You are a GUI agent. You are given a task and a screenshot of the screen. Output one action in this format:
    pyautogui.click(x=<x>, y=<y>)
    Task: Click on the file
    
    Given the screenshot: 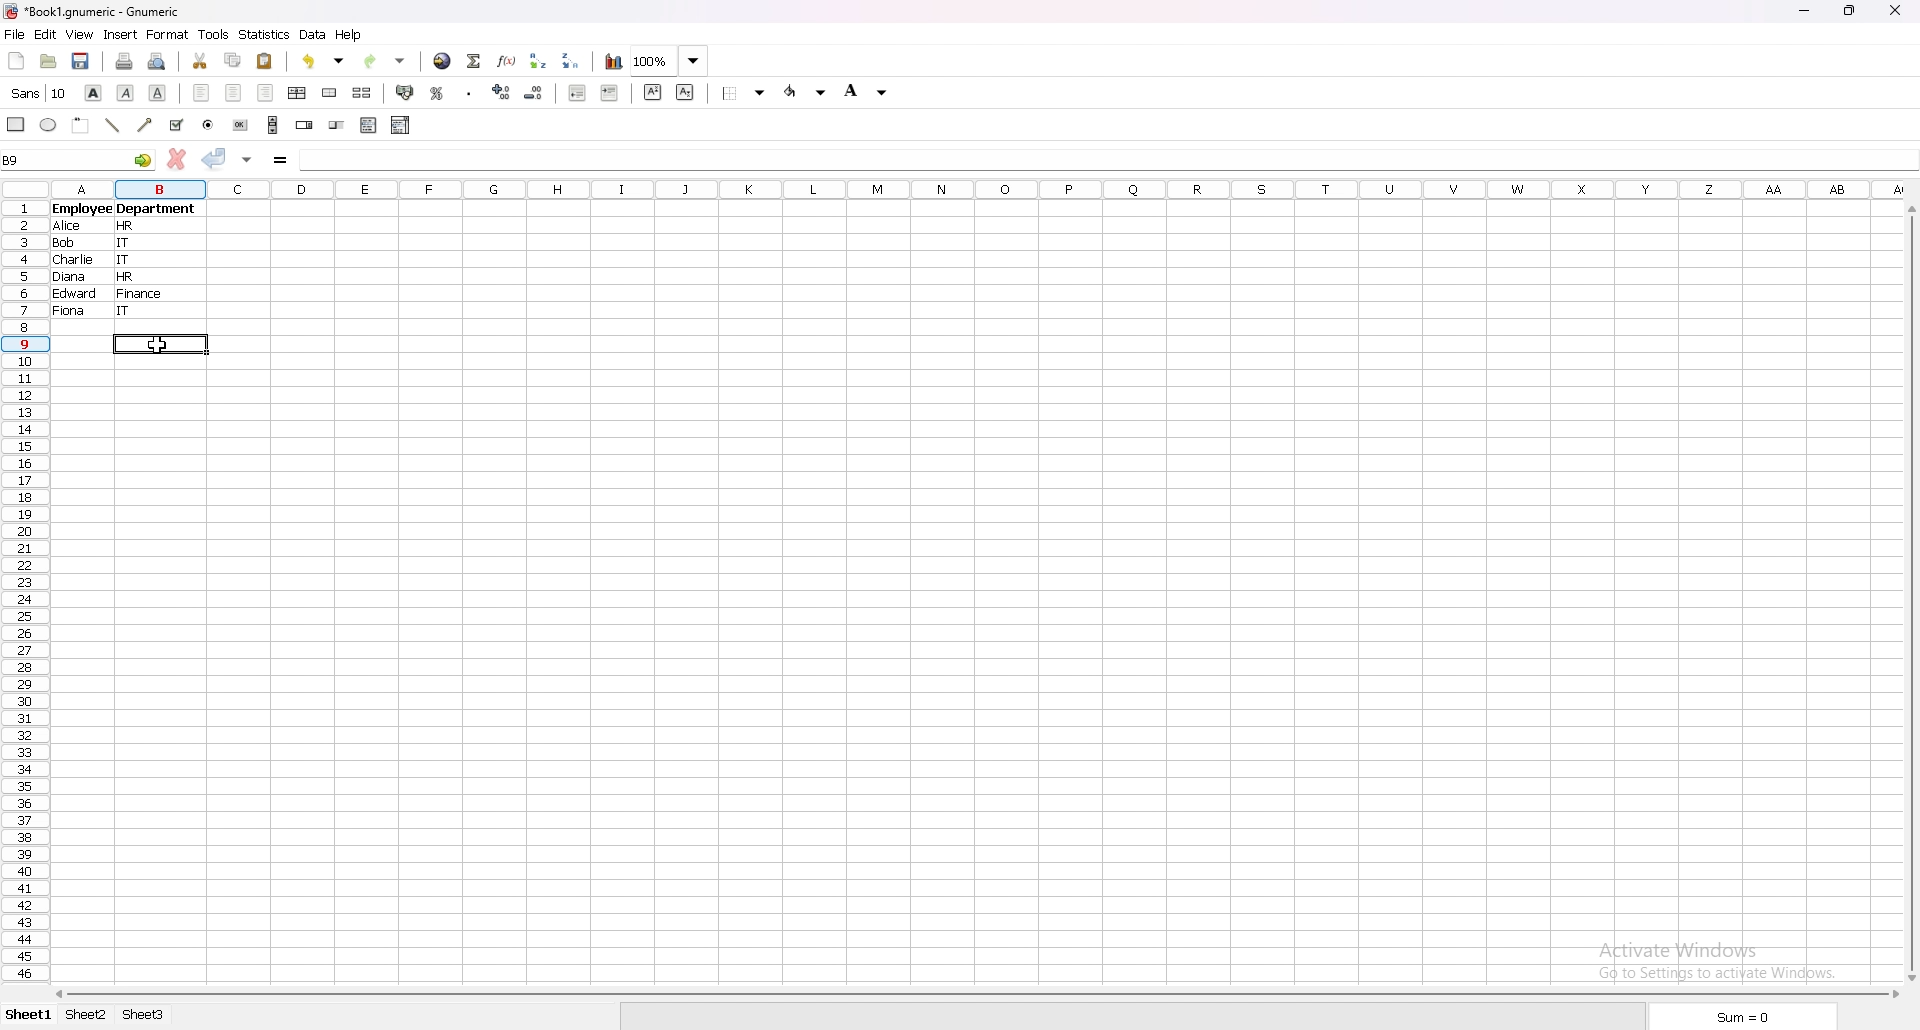 What is the action you would take?
    pyautogui.click(x=15, y=34)
    